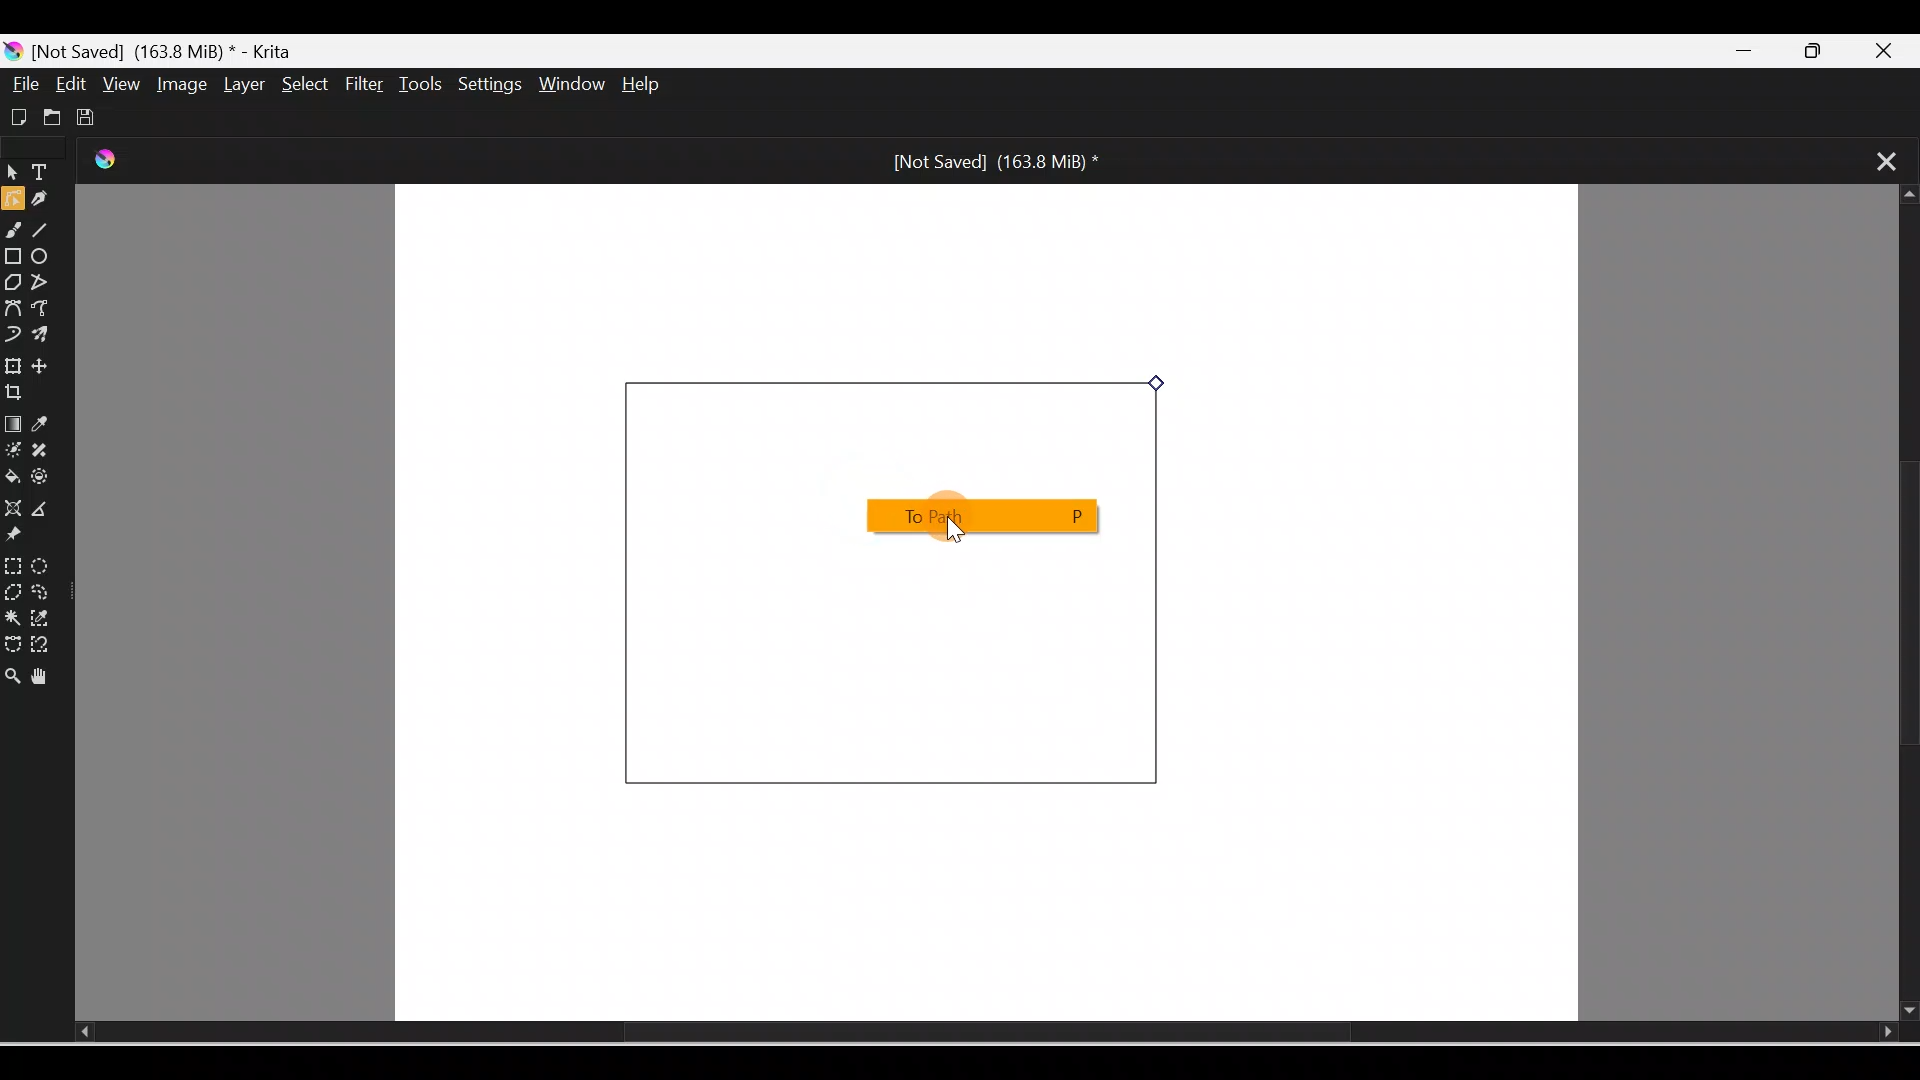 Image resolution: width=1920 pixels, height=1080 pixels. What do you see at coordinates (47, 201) in the screenshot?
I see `Calligraphy` at bounding box center [47, 201].